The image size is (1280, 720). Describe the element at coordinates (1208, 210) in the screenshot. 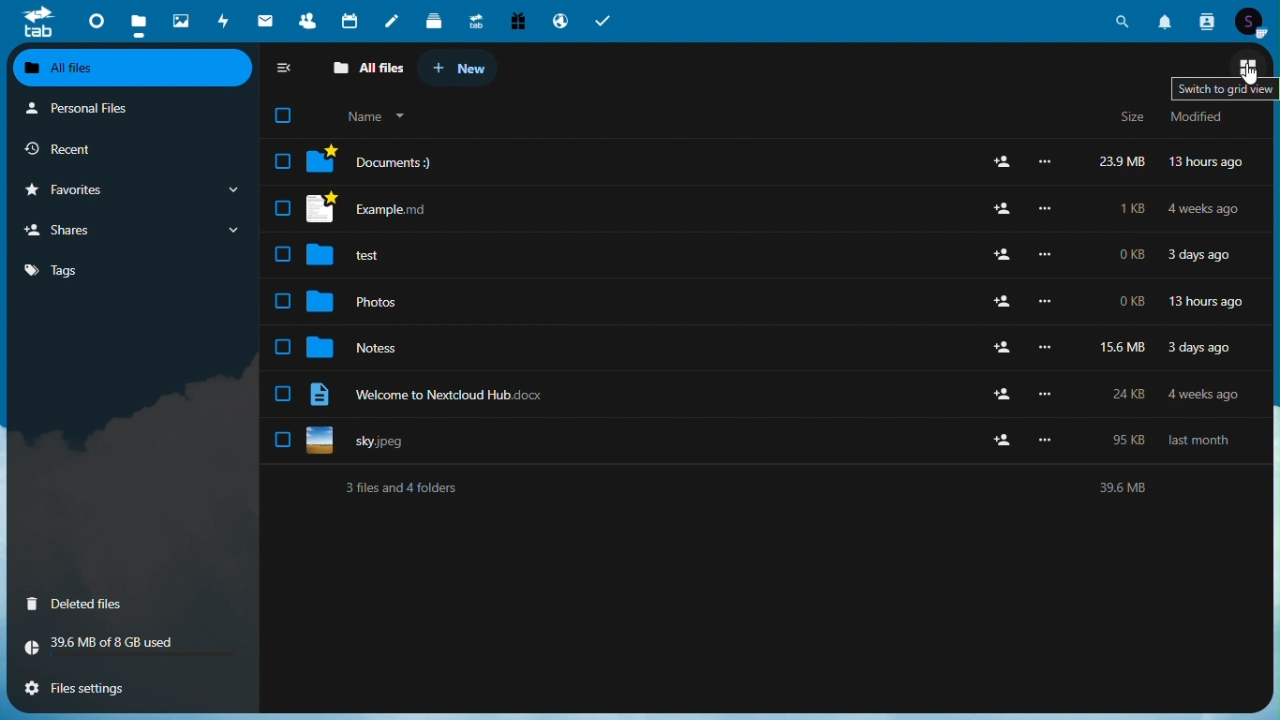

I see `4 weeks ago` at that location.